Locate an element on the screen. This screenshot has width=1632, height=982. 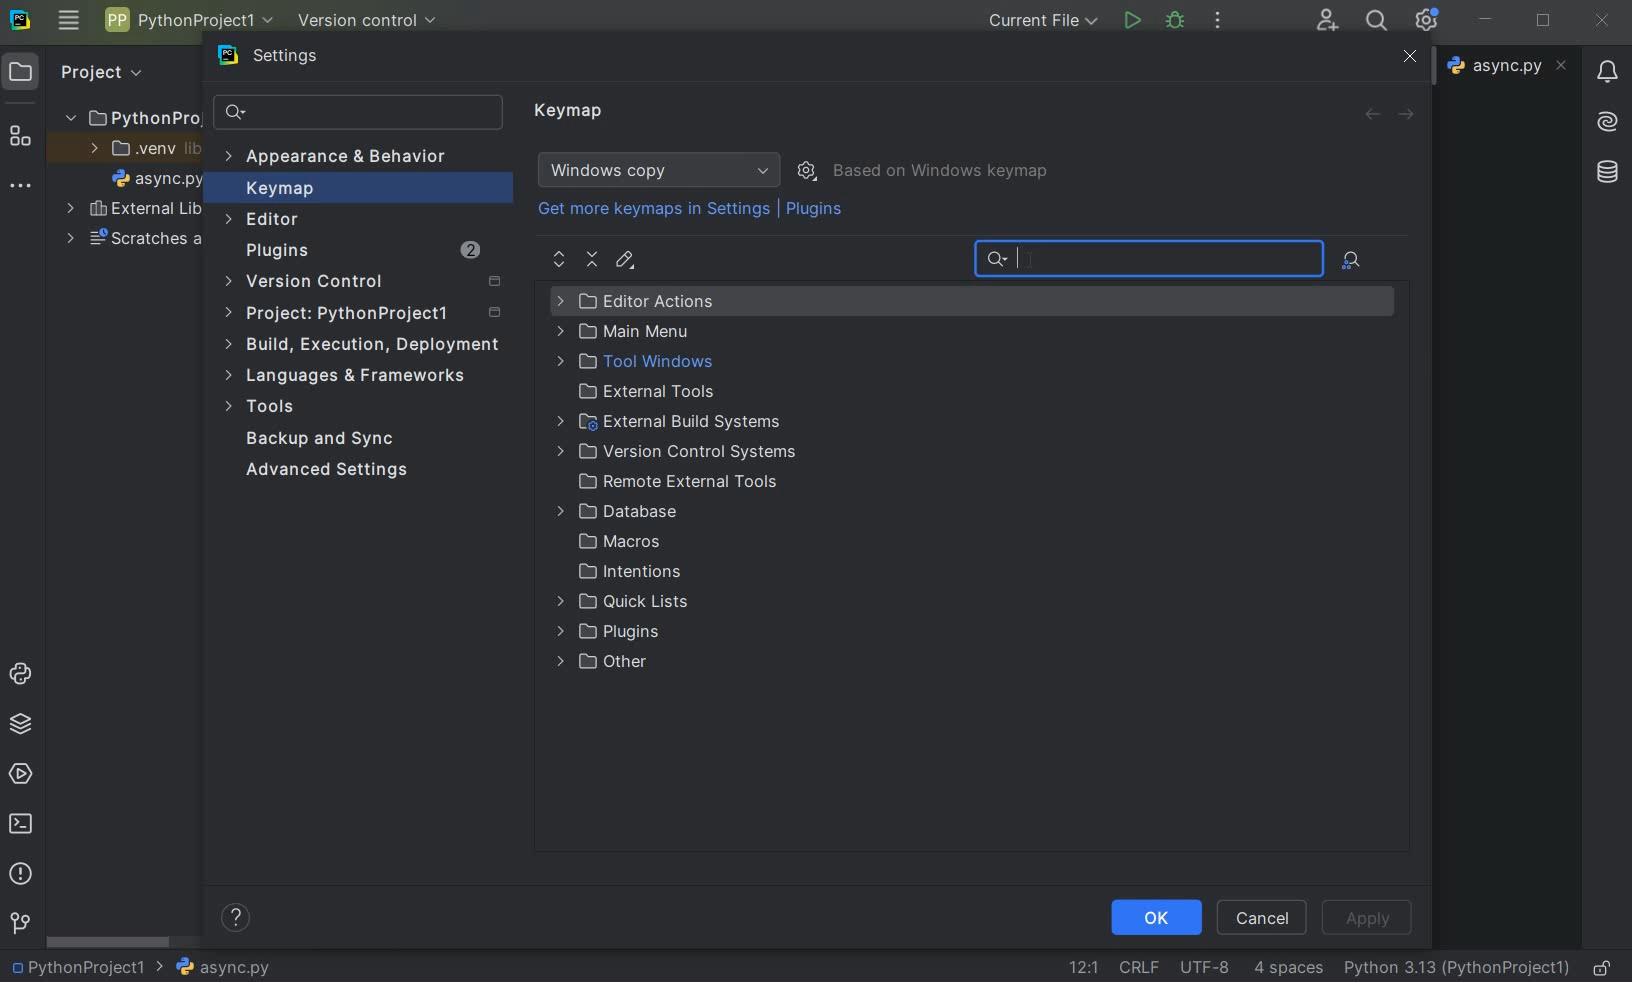
structure is located at coordinates (21, 138).